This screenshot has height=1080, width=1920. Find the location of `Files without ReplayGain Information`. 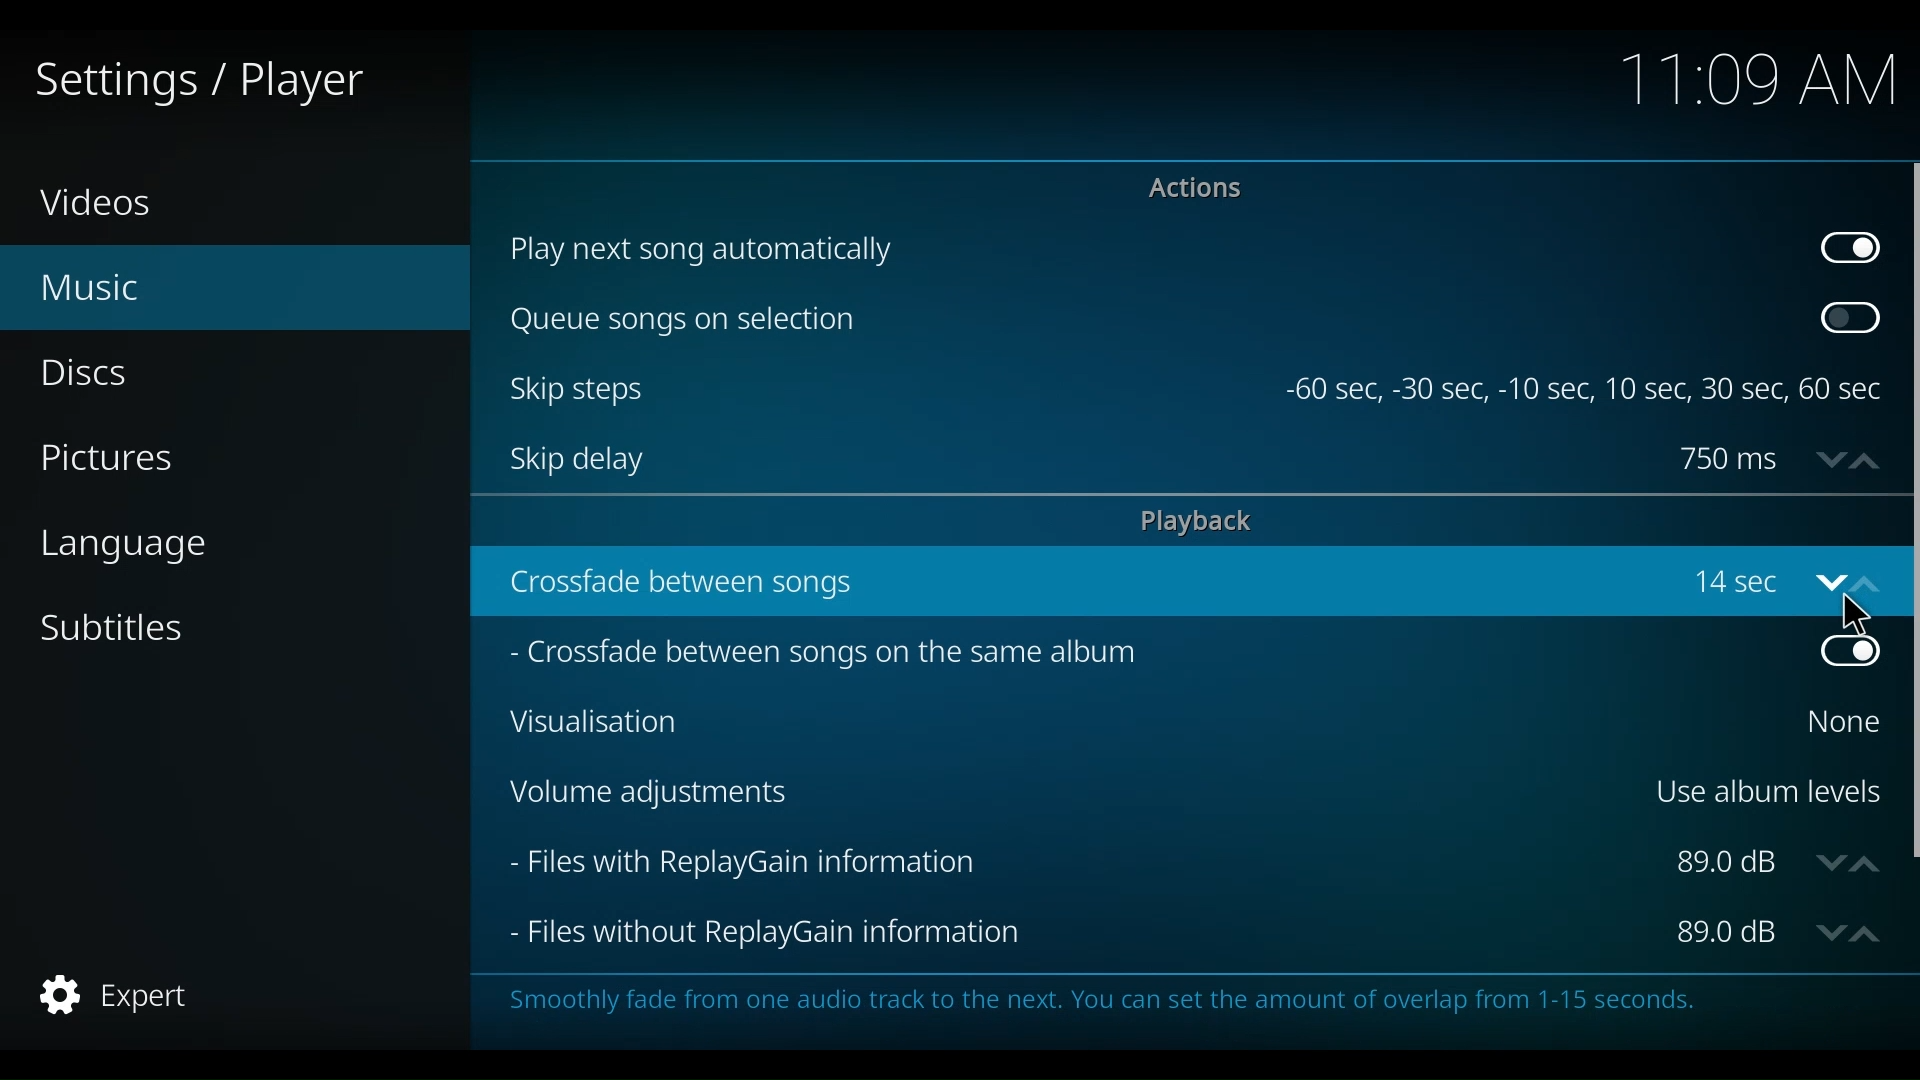

Files without ReplayGain Information is located at coordinates (1082, 934).